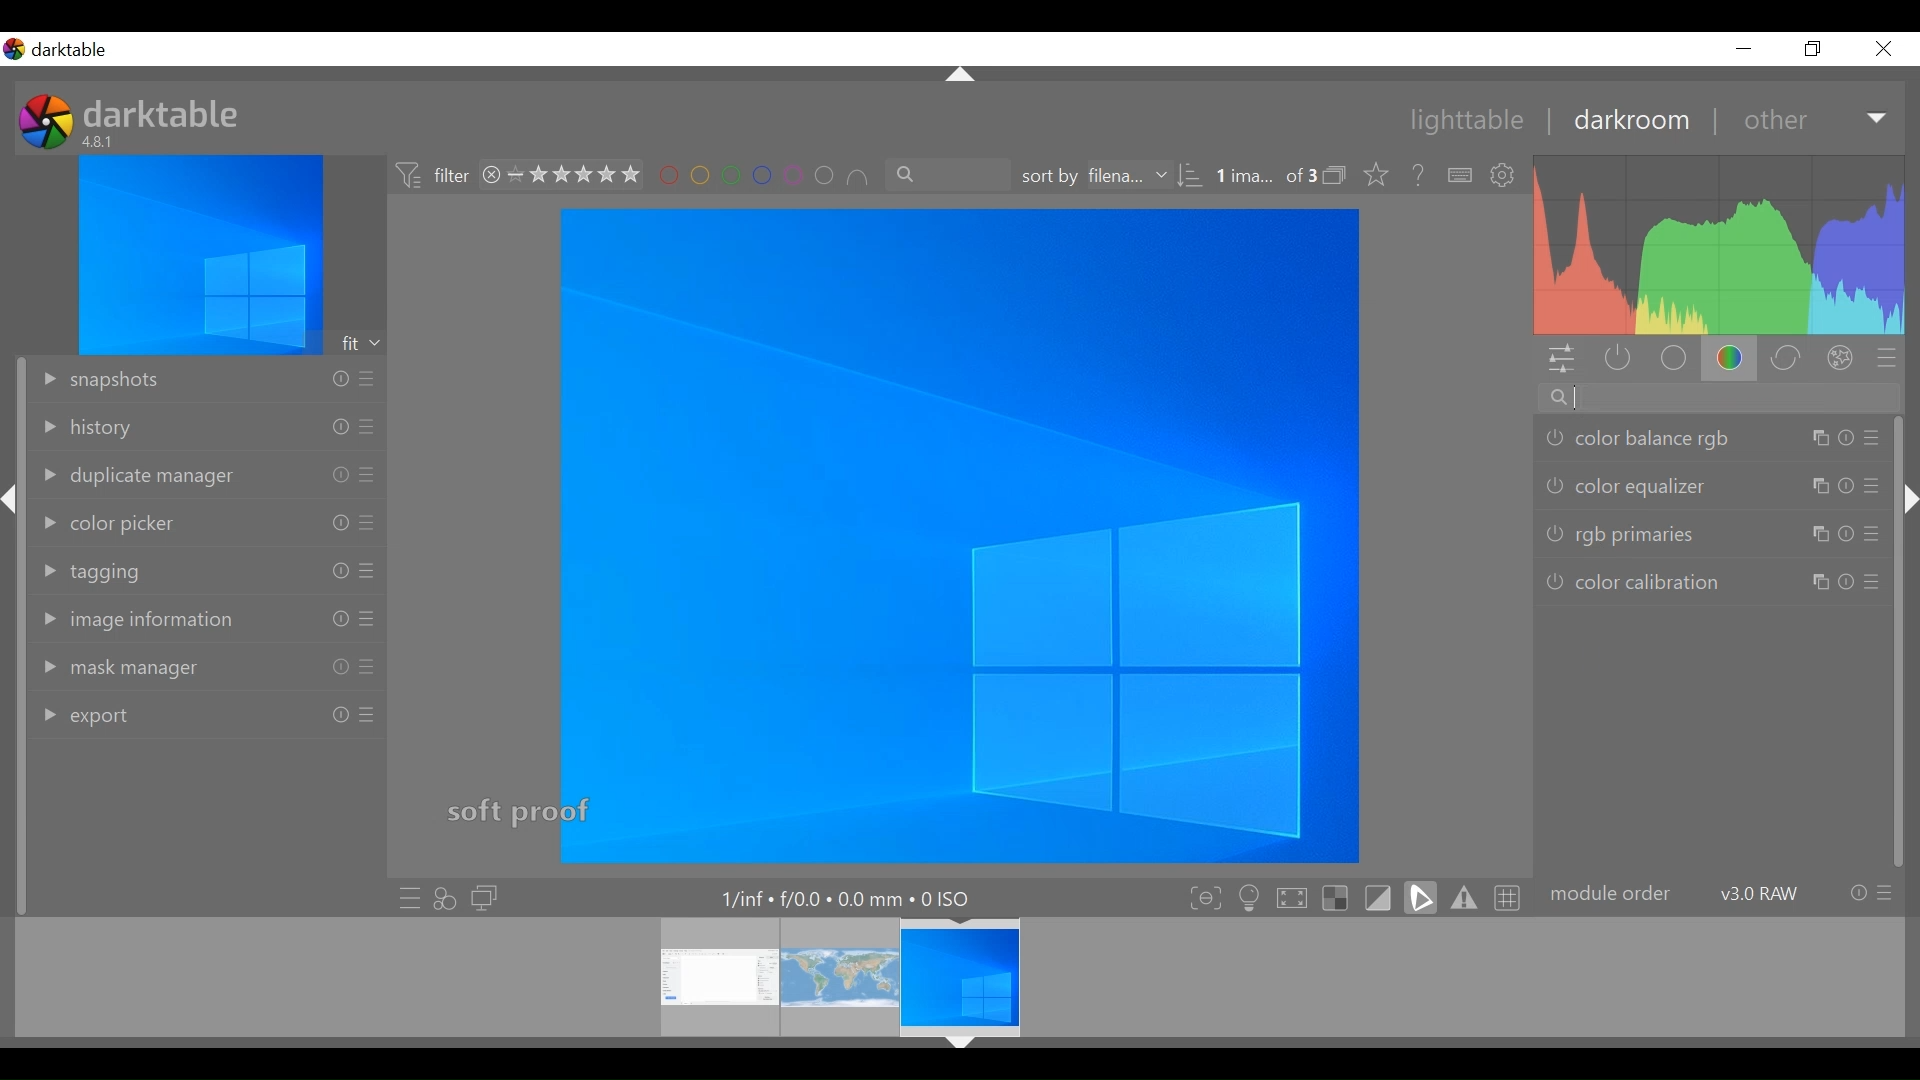  Describe the element at coordinates (339, 427) in the screenshot. I see `info` at that location.